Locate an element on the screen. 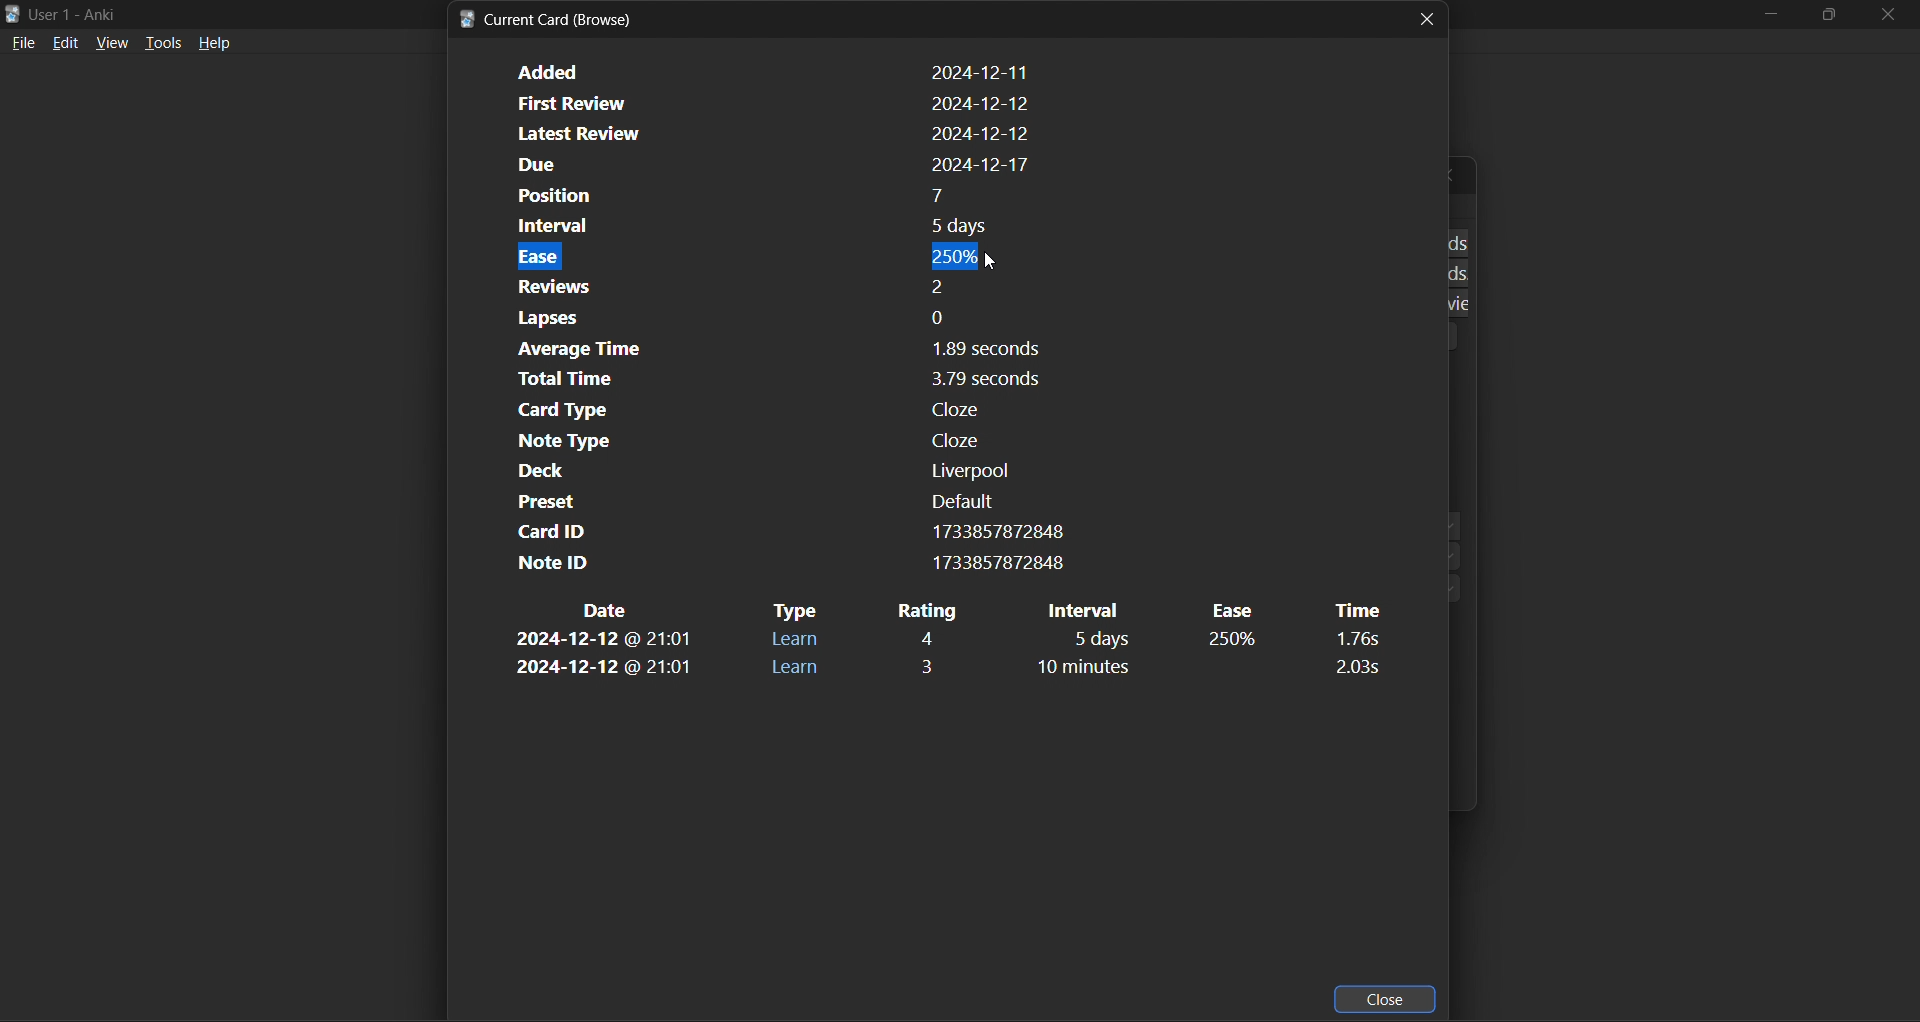  card added date is located at coordinates (770, 71).